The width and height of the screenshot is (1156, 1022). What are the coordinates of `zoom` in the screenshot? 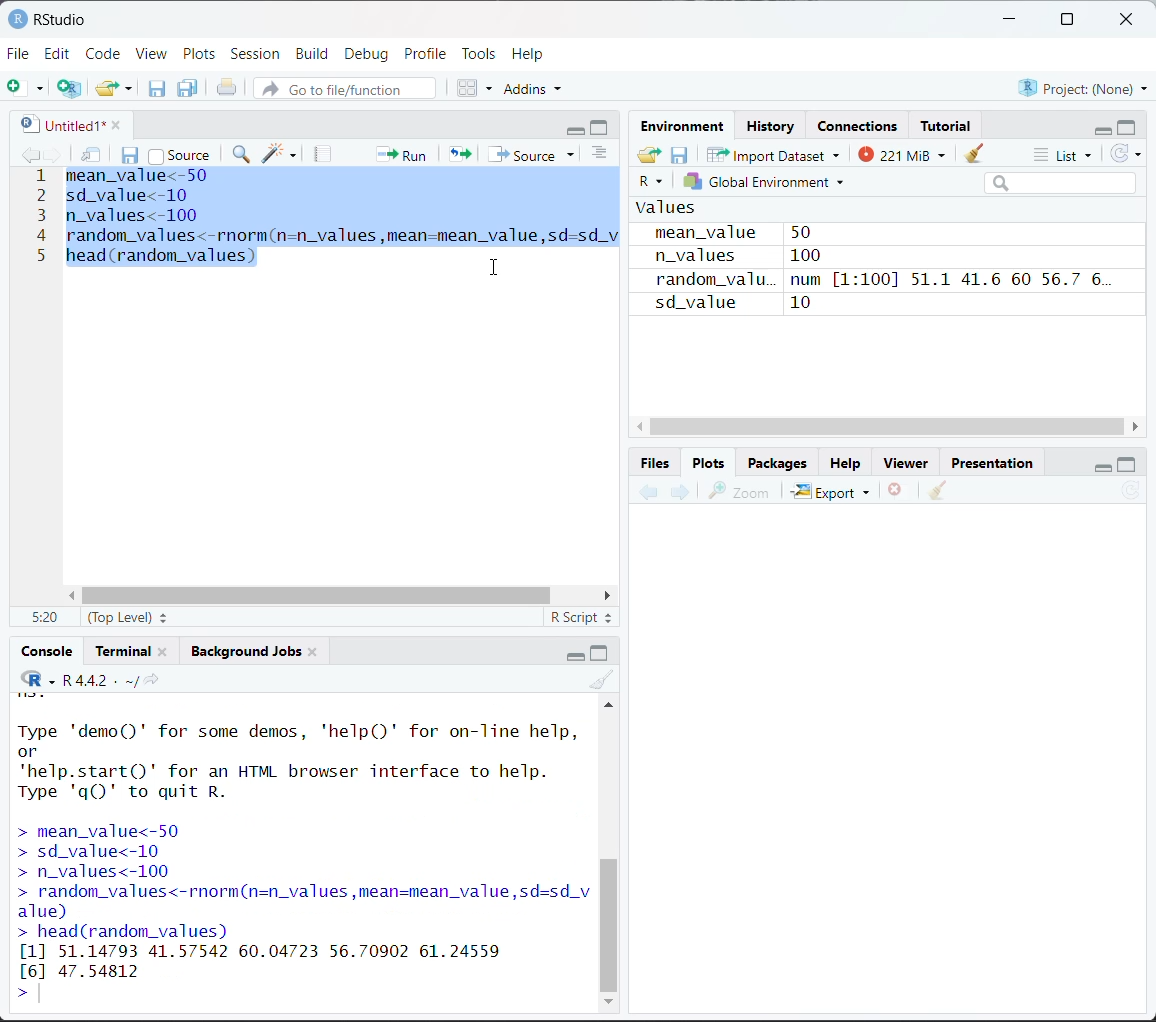 It's located at (739, 491).